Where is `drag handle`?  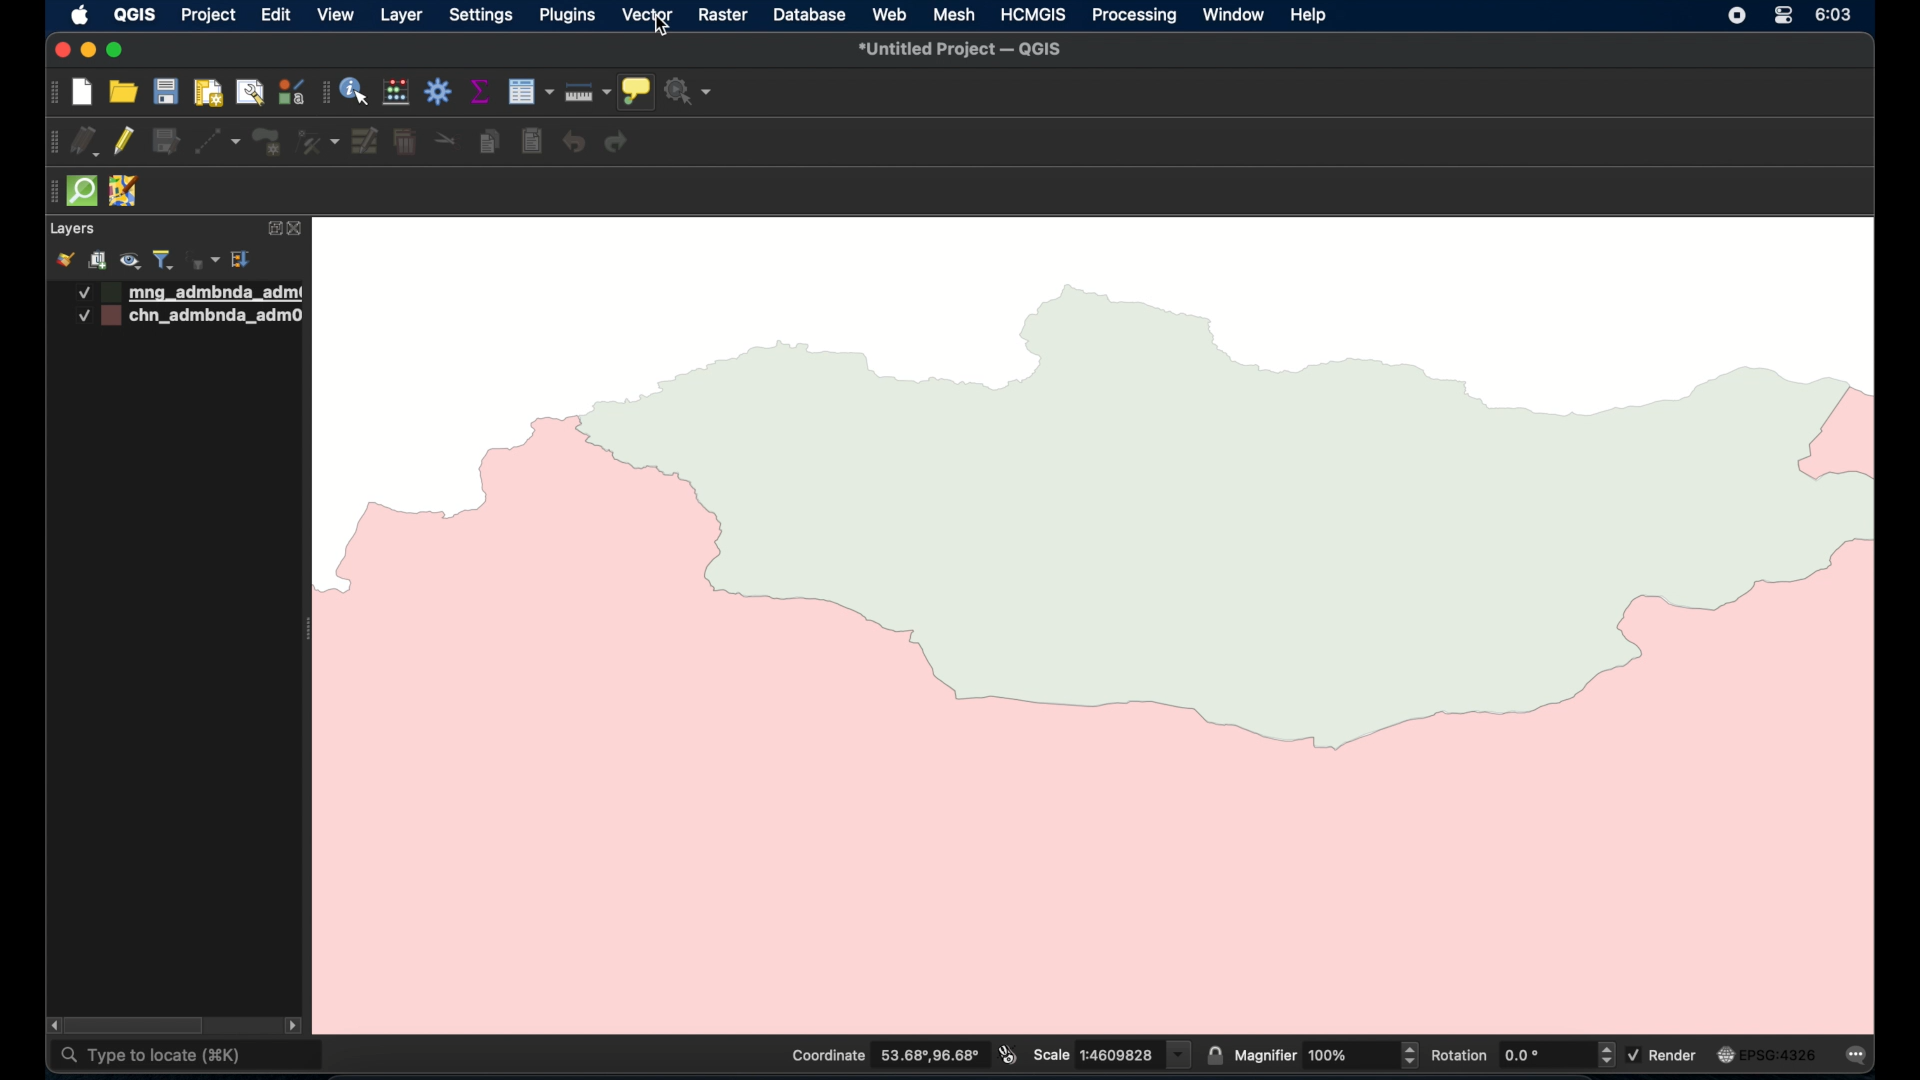 drag handle is located at coordinates (49, 192).